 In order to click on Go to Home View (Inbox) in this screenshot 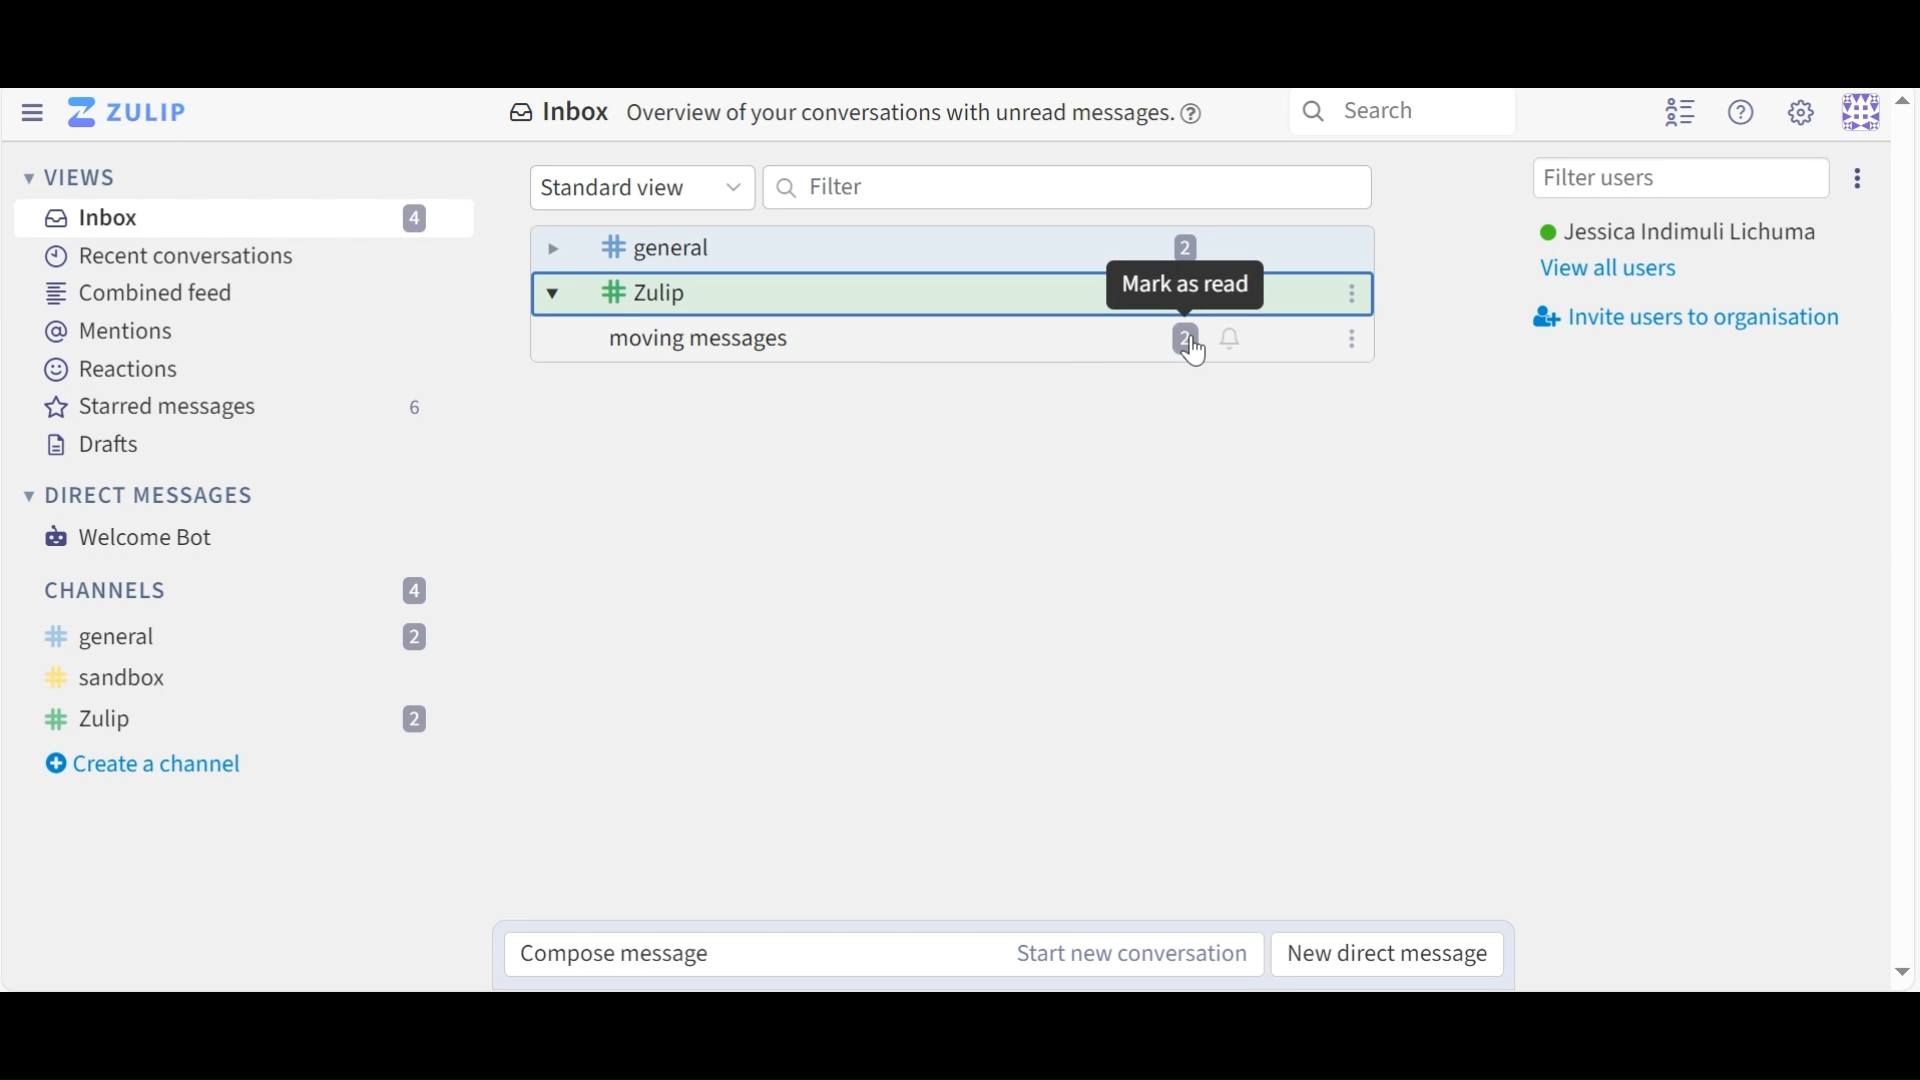, I will do `click(125, 115)`.